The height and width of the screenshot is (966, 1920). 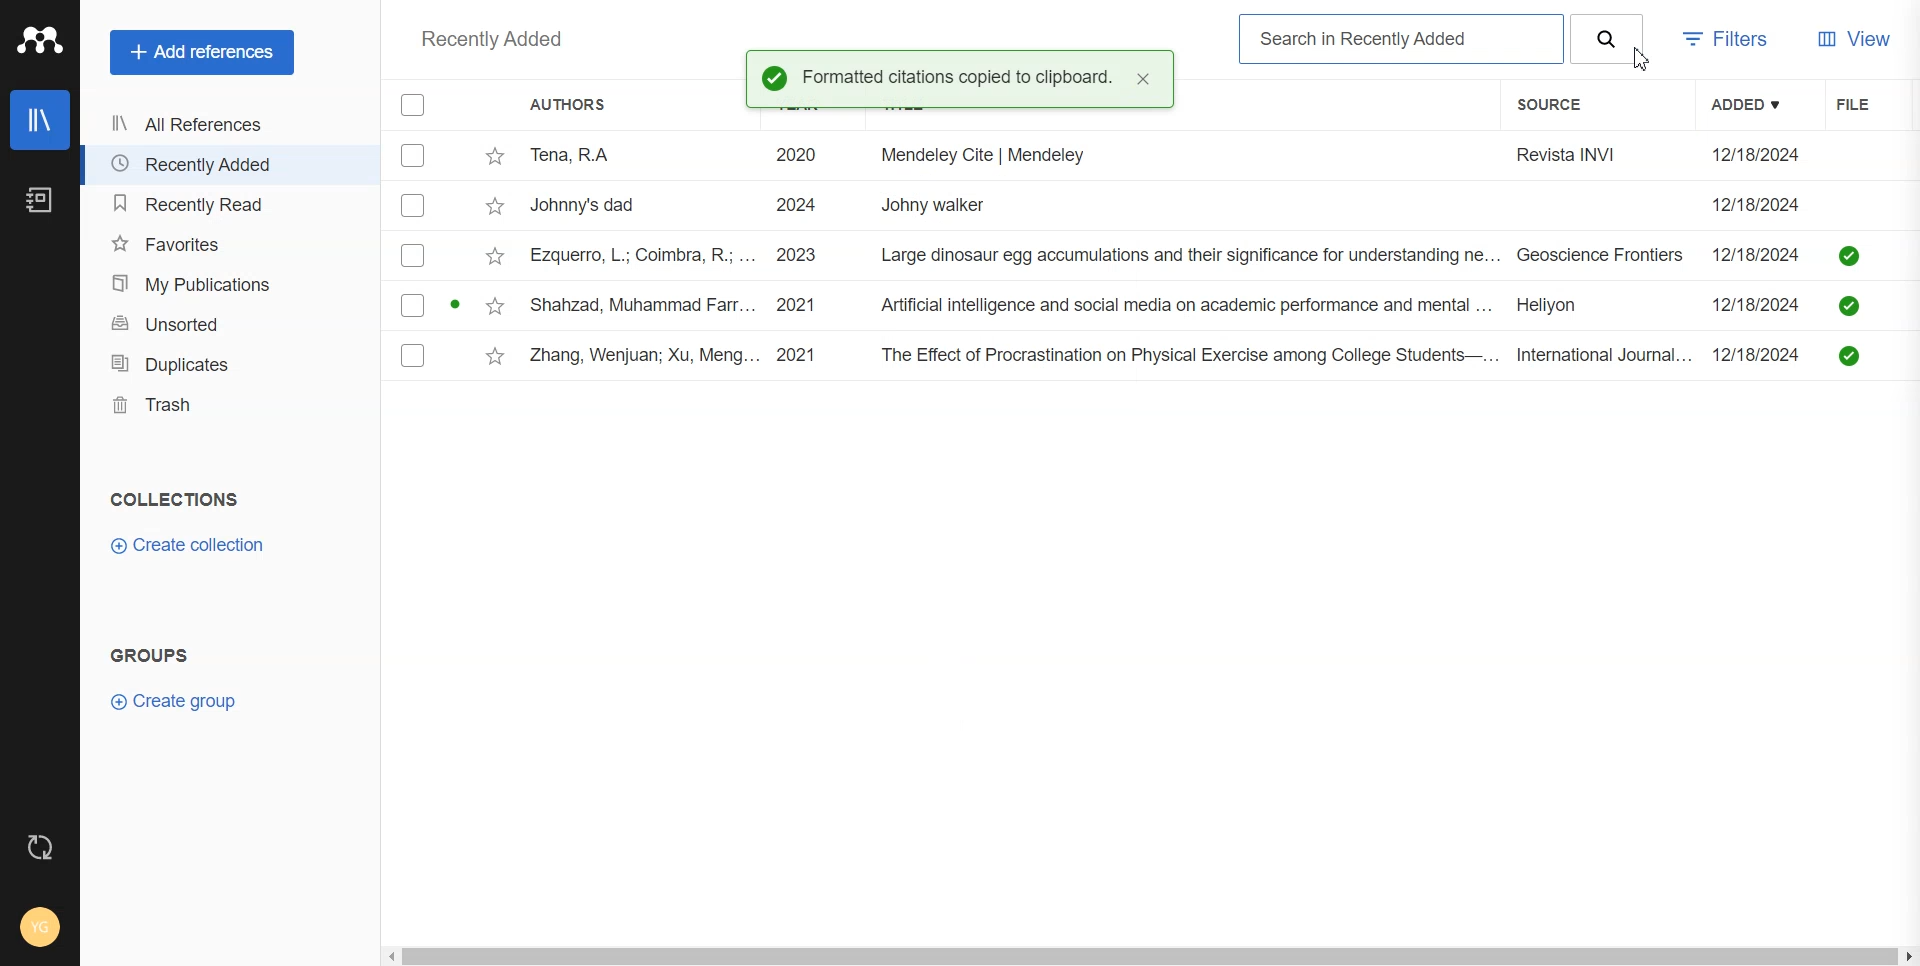 What do you see at coordinates (39, 41) in the screenshot?
I see `Logo` at bounding box center [39, 41].